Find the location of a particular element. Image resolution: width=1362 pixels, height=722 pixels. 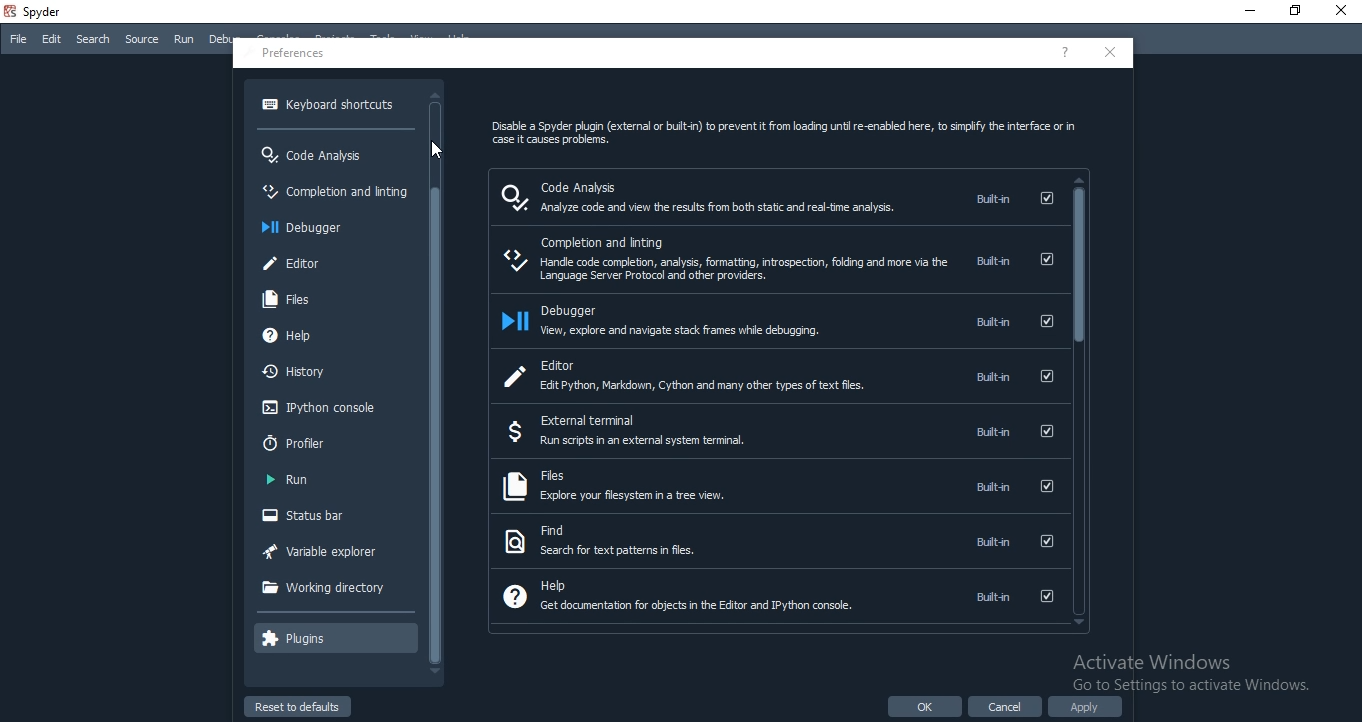

Get documentation for objects in the Editor and IPython console. is located at coordinates (694, 608).